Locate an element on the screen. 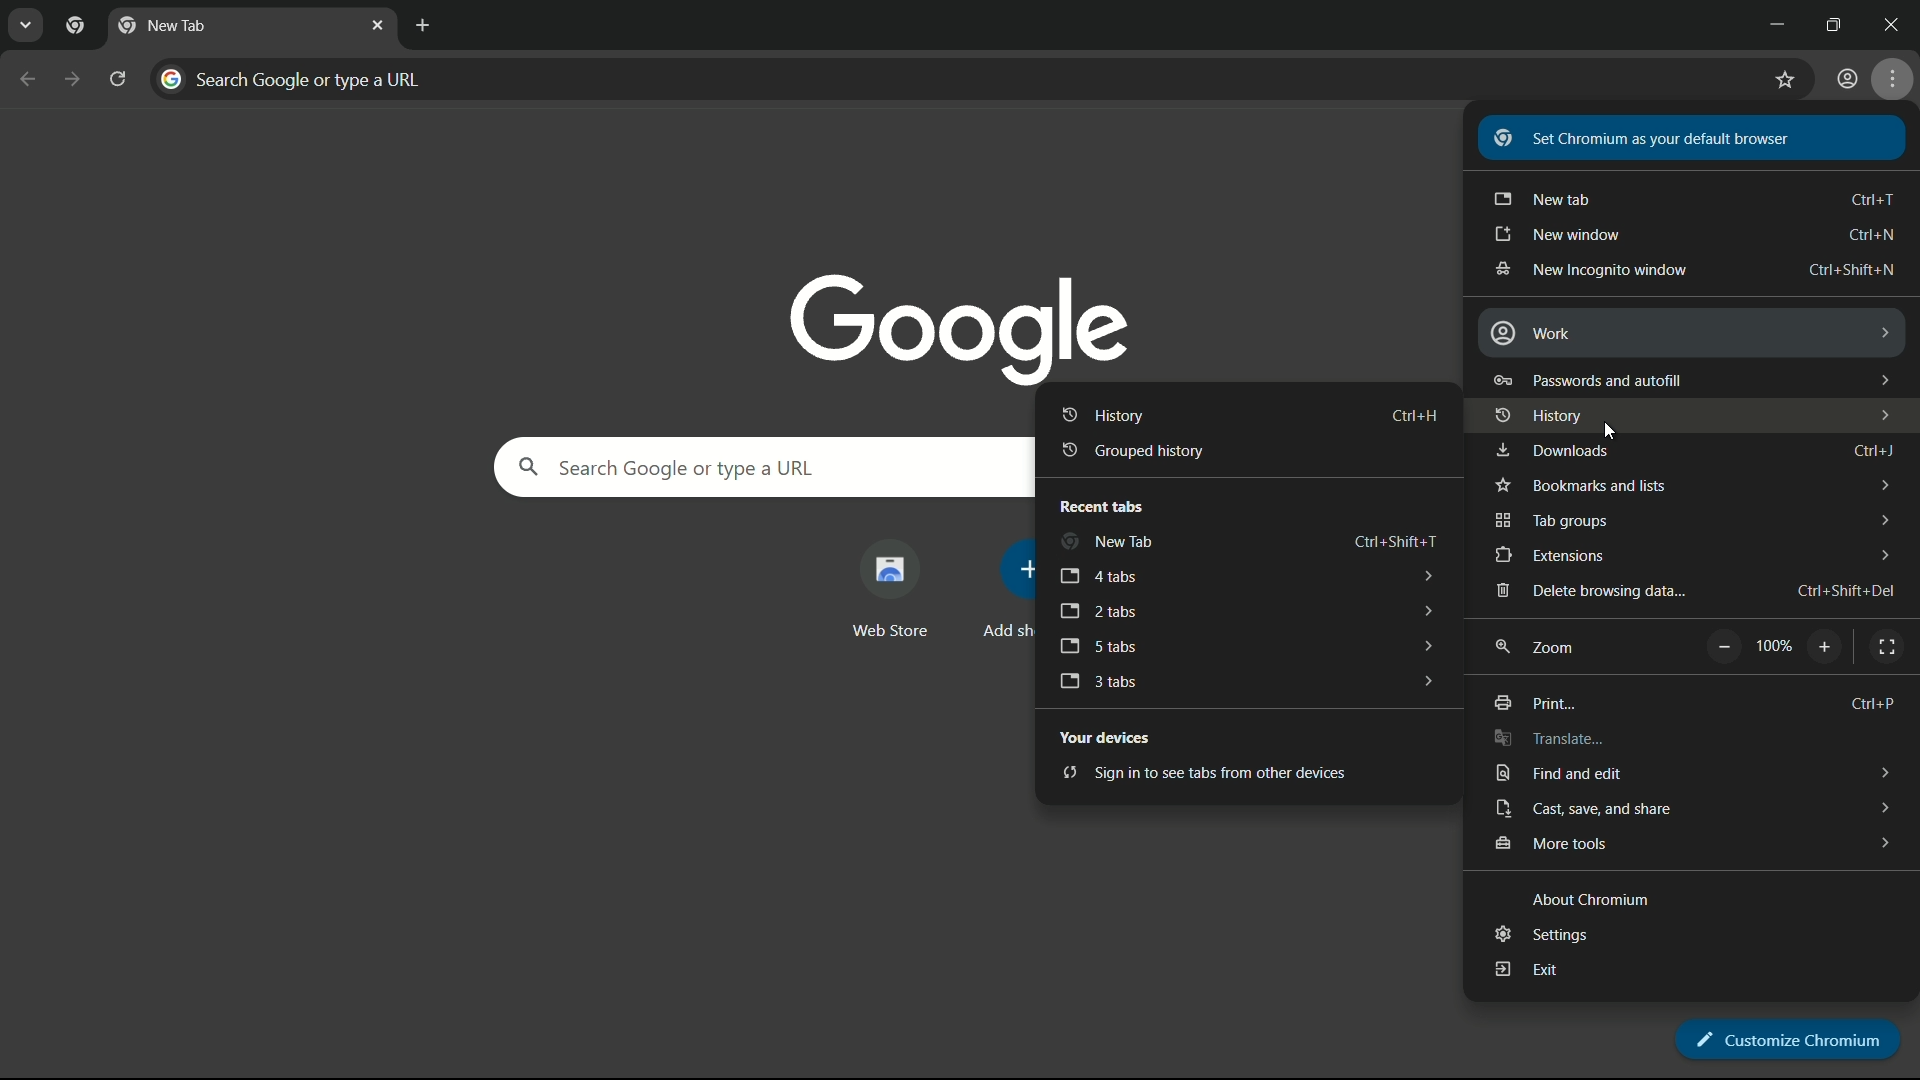  back is located at coordinates (29, 79).